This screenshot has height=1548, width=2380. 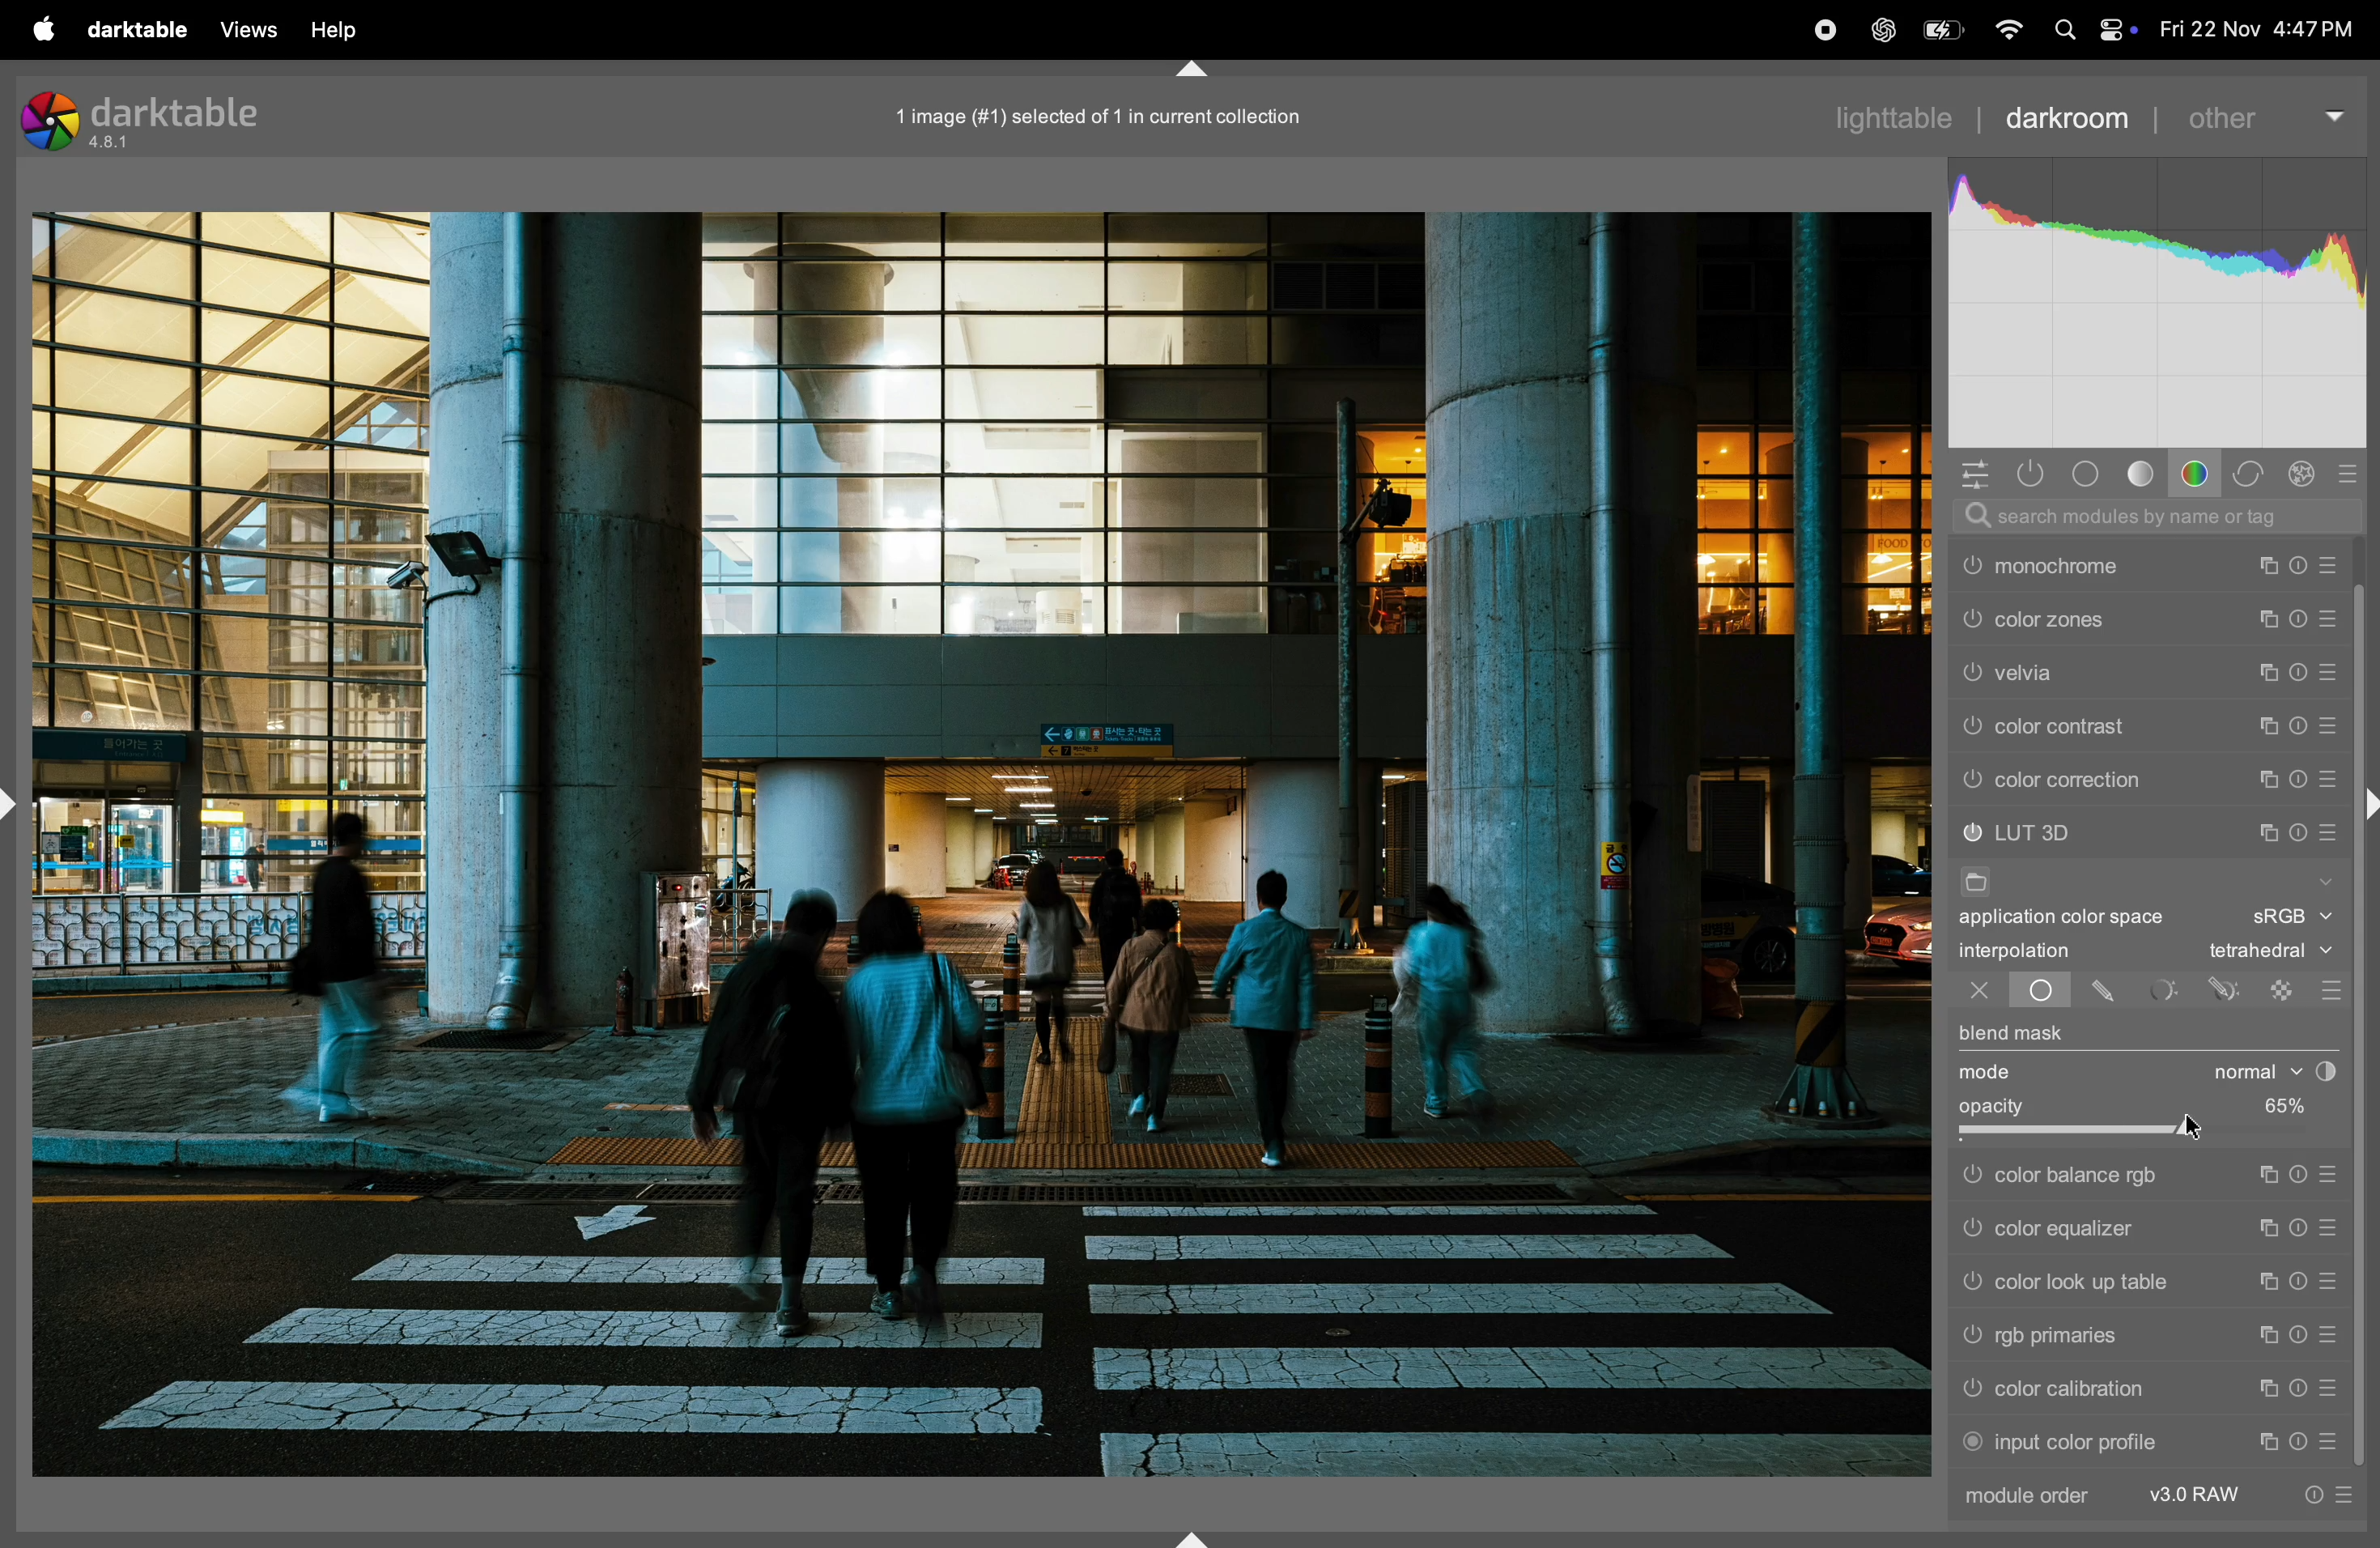 I want to click on reset, so click(x=2298, y=828).